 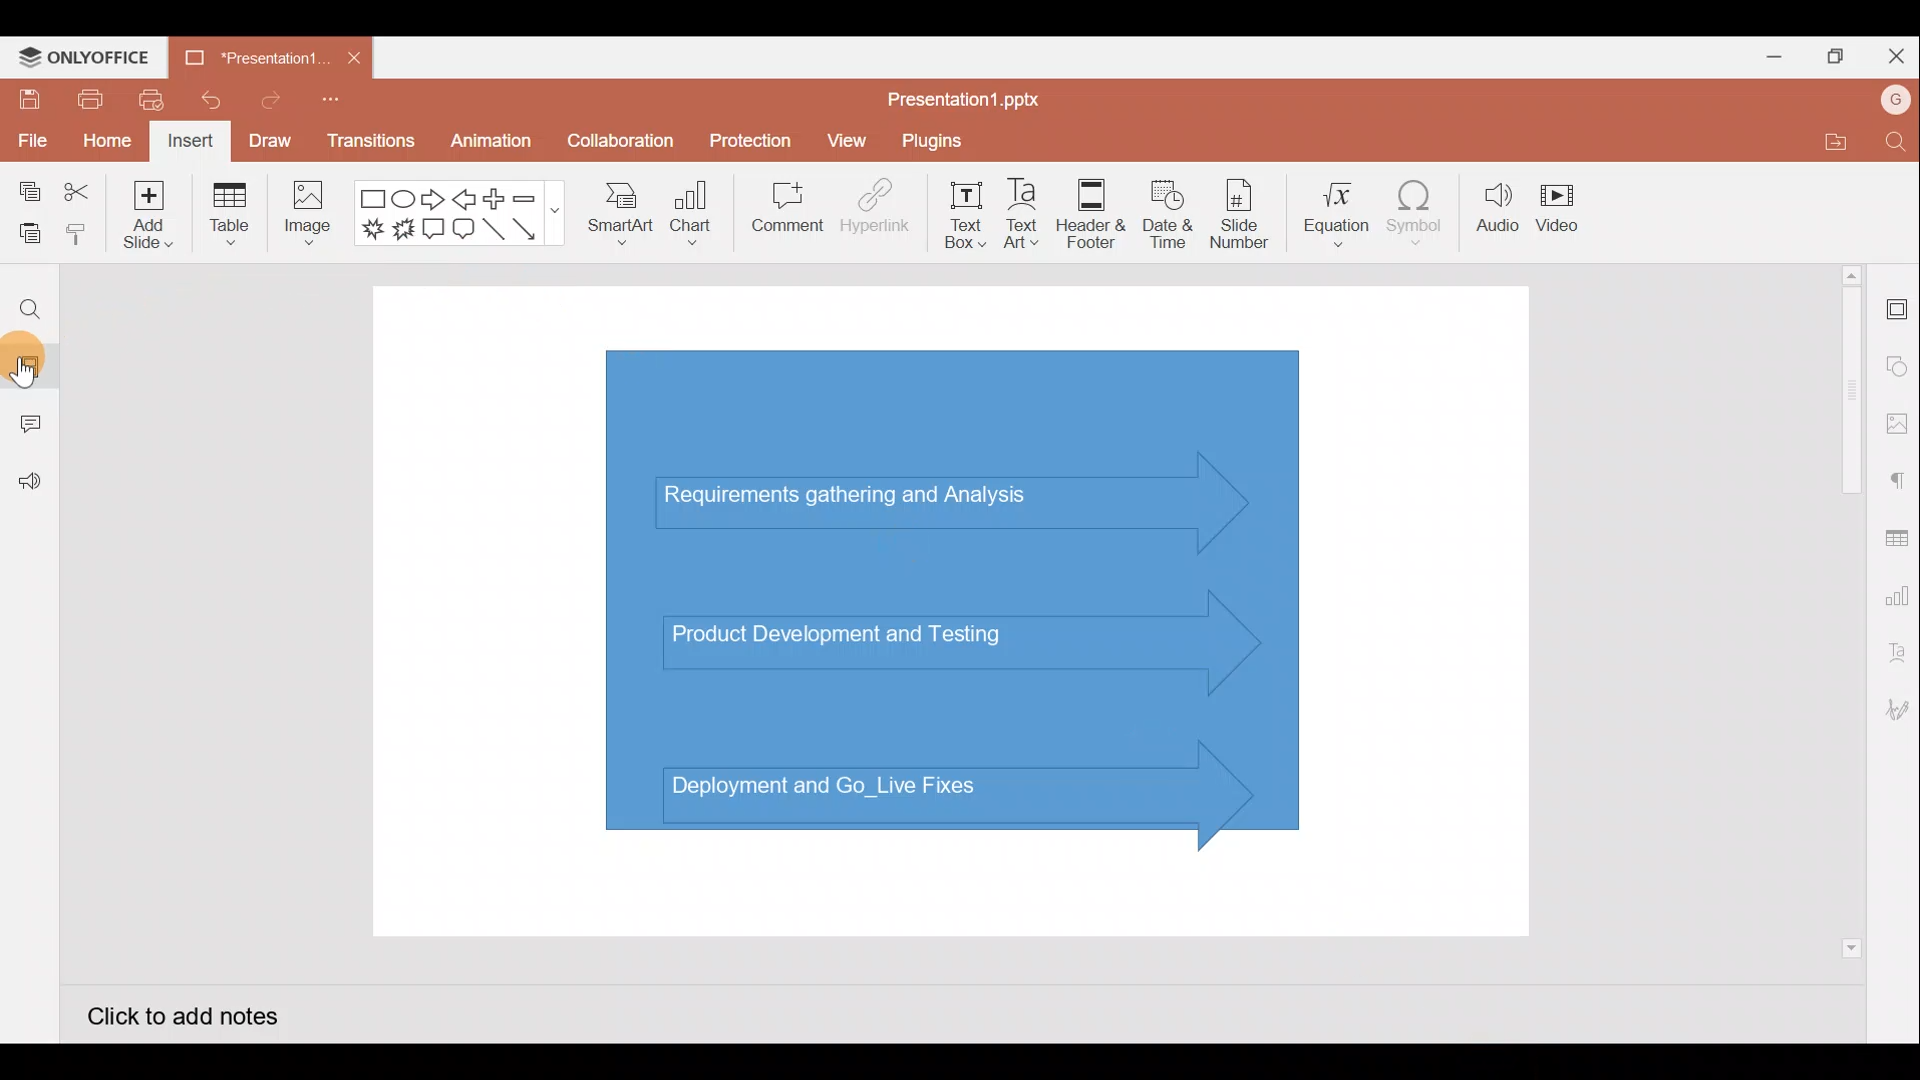 I want to click on Insert, so click(x=190, y=140).